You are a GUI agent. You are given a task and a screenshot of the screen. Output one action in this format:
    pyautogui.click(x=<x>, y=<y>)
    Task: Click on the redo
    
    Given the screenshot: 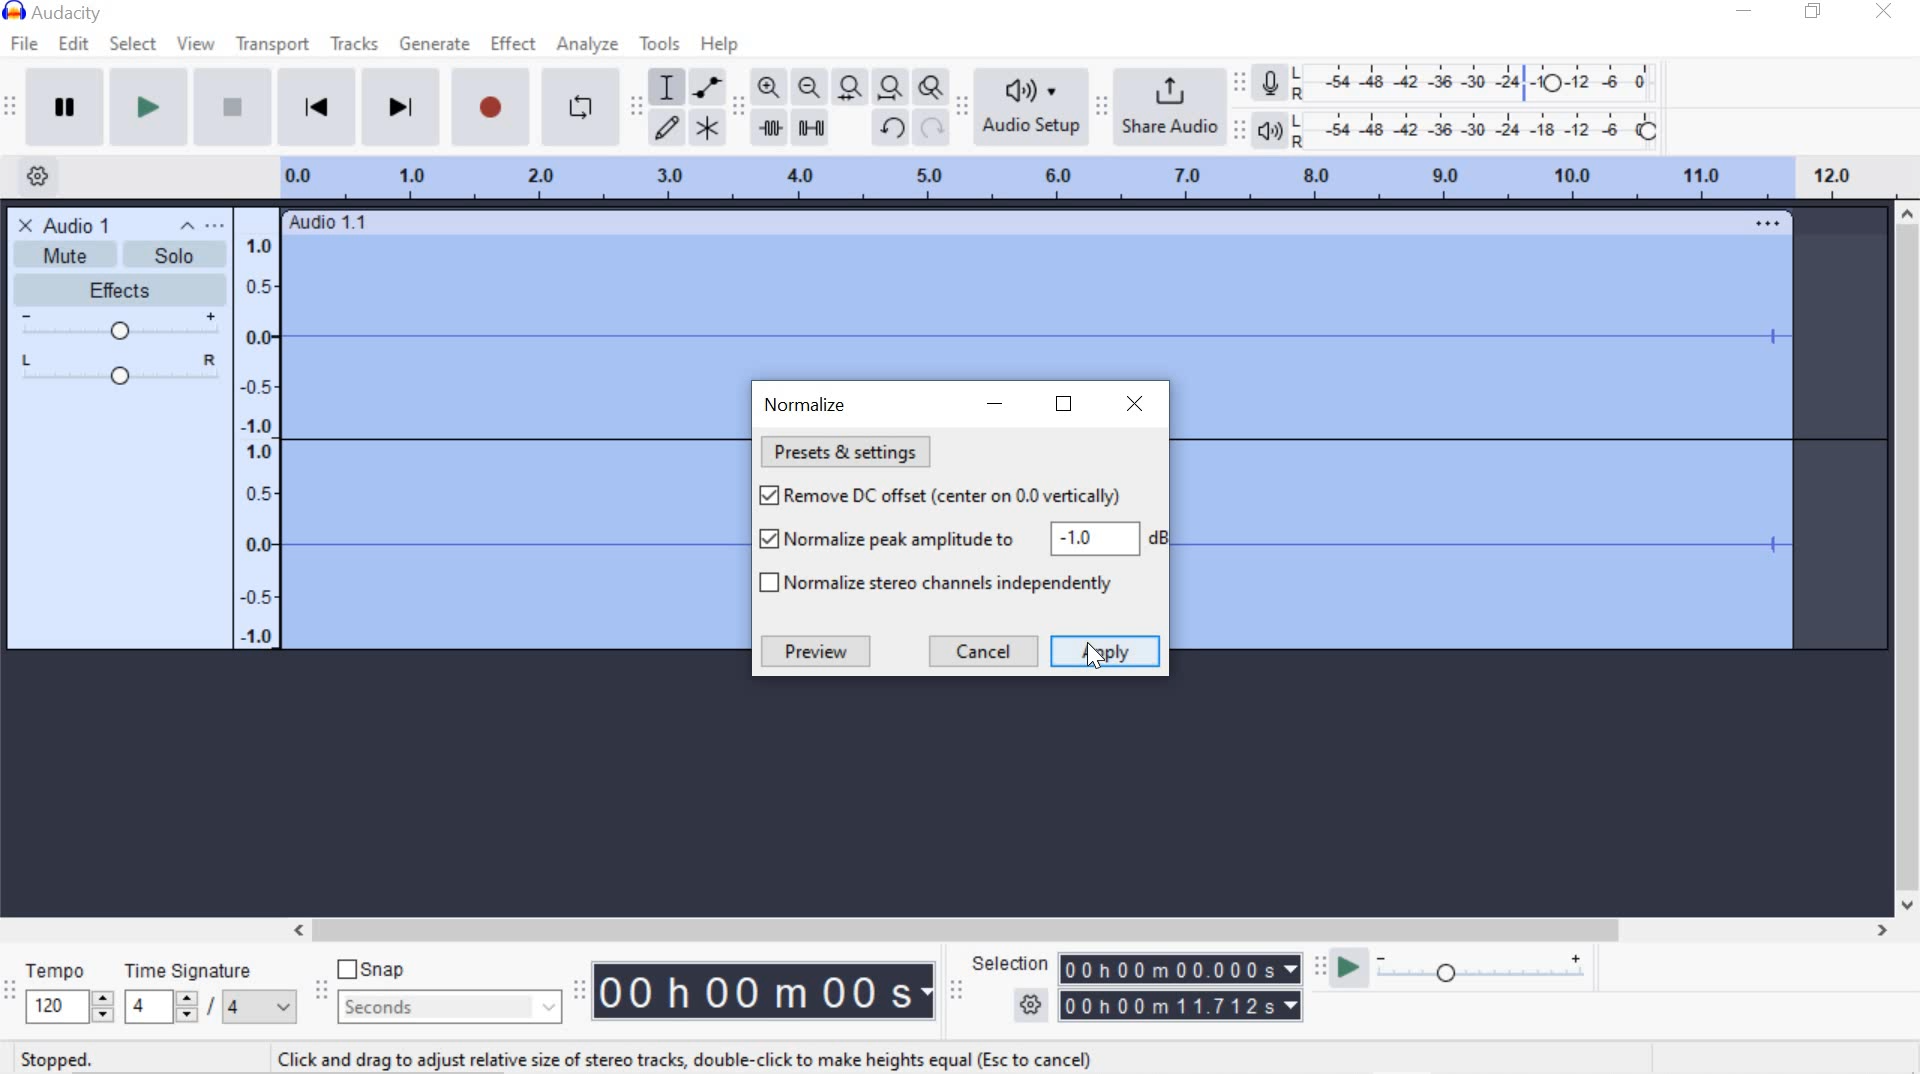 What is the action you would take?
    pyautogui.click(x=932, y=129)
    